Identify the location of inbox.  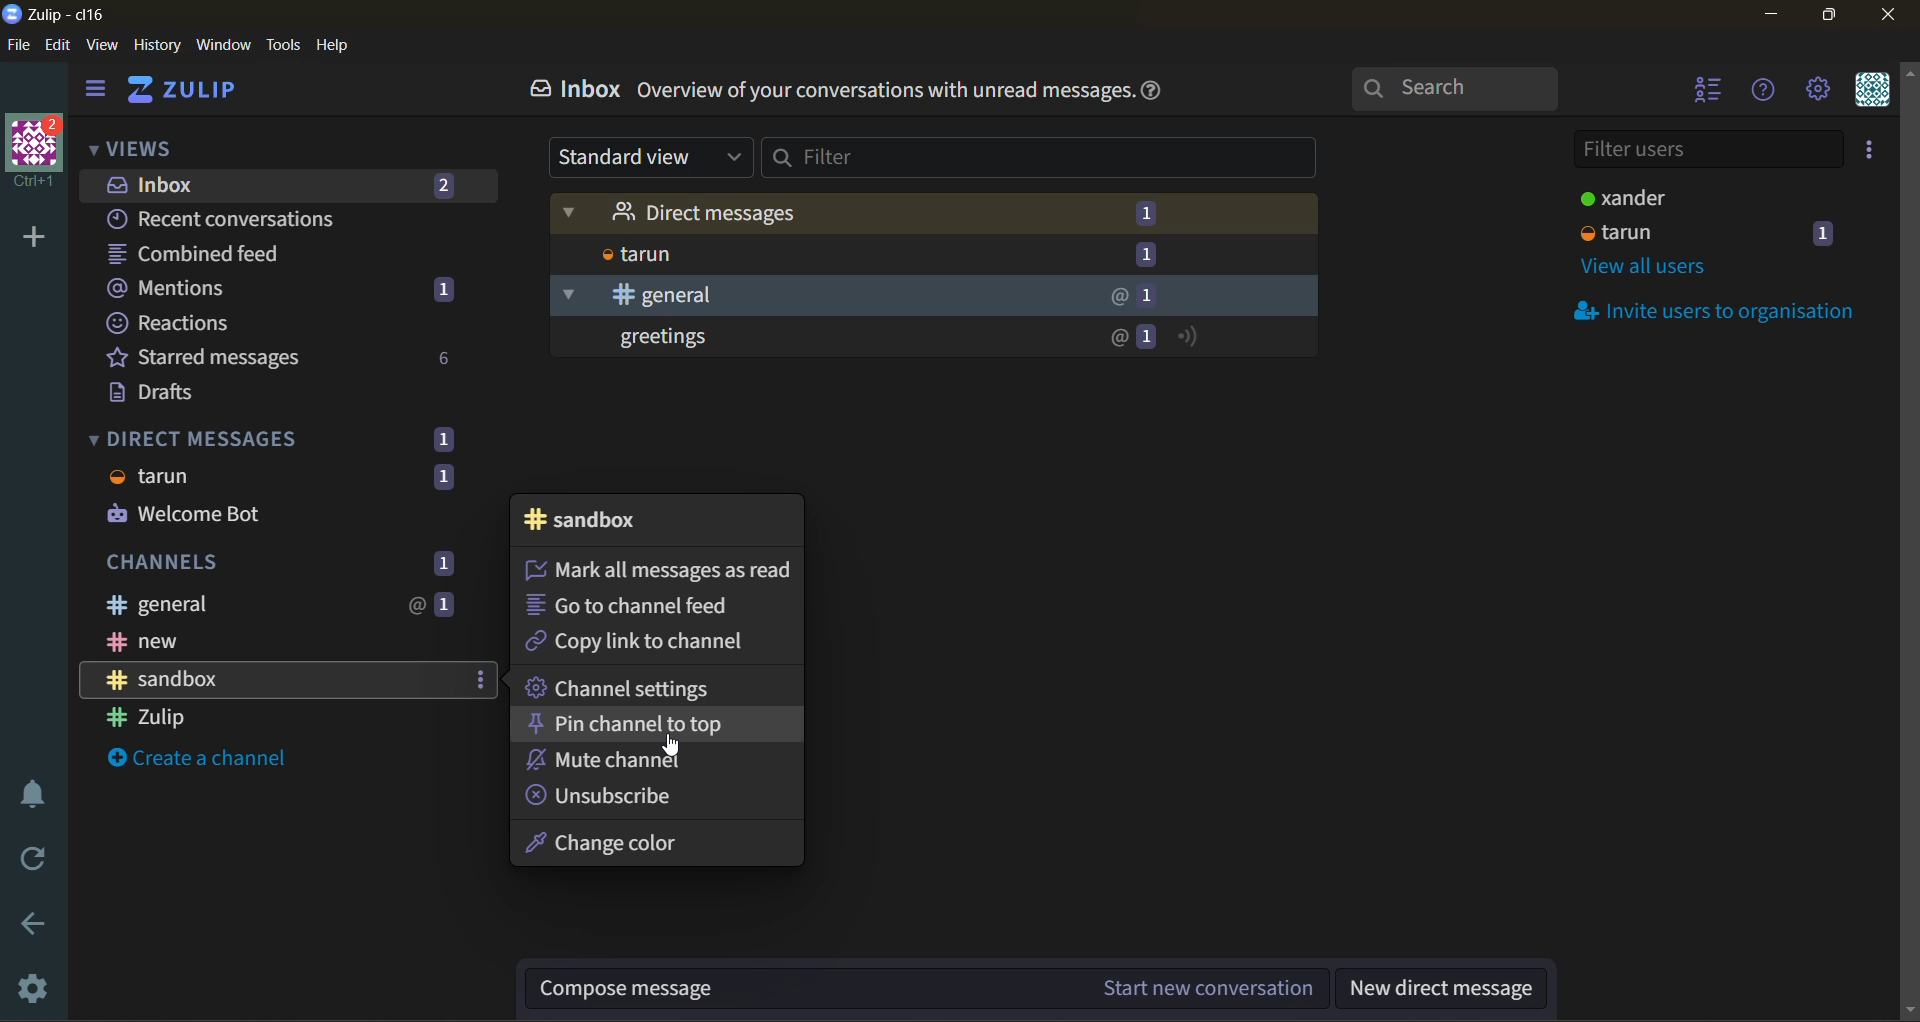
(582, 93).